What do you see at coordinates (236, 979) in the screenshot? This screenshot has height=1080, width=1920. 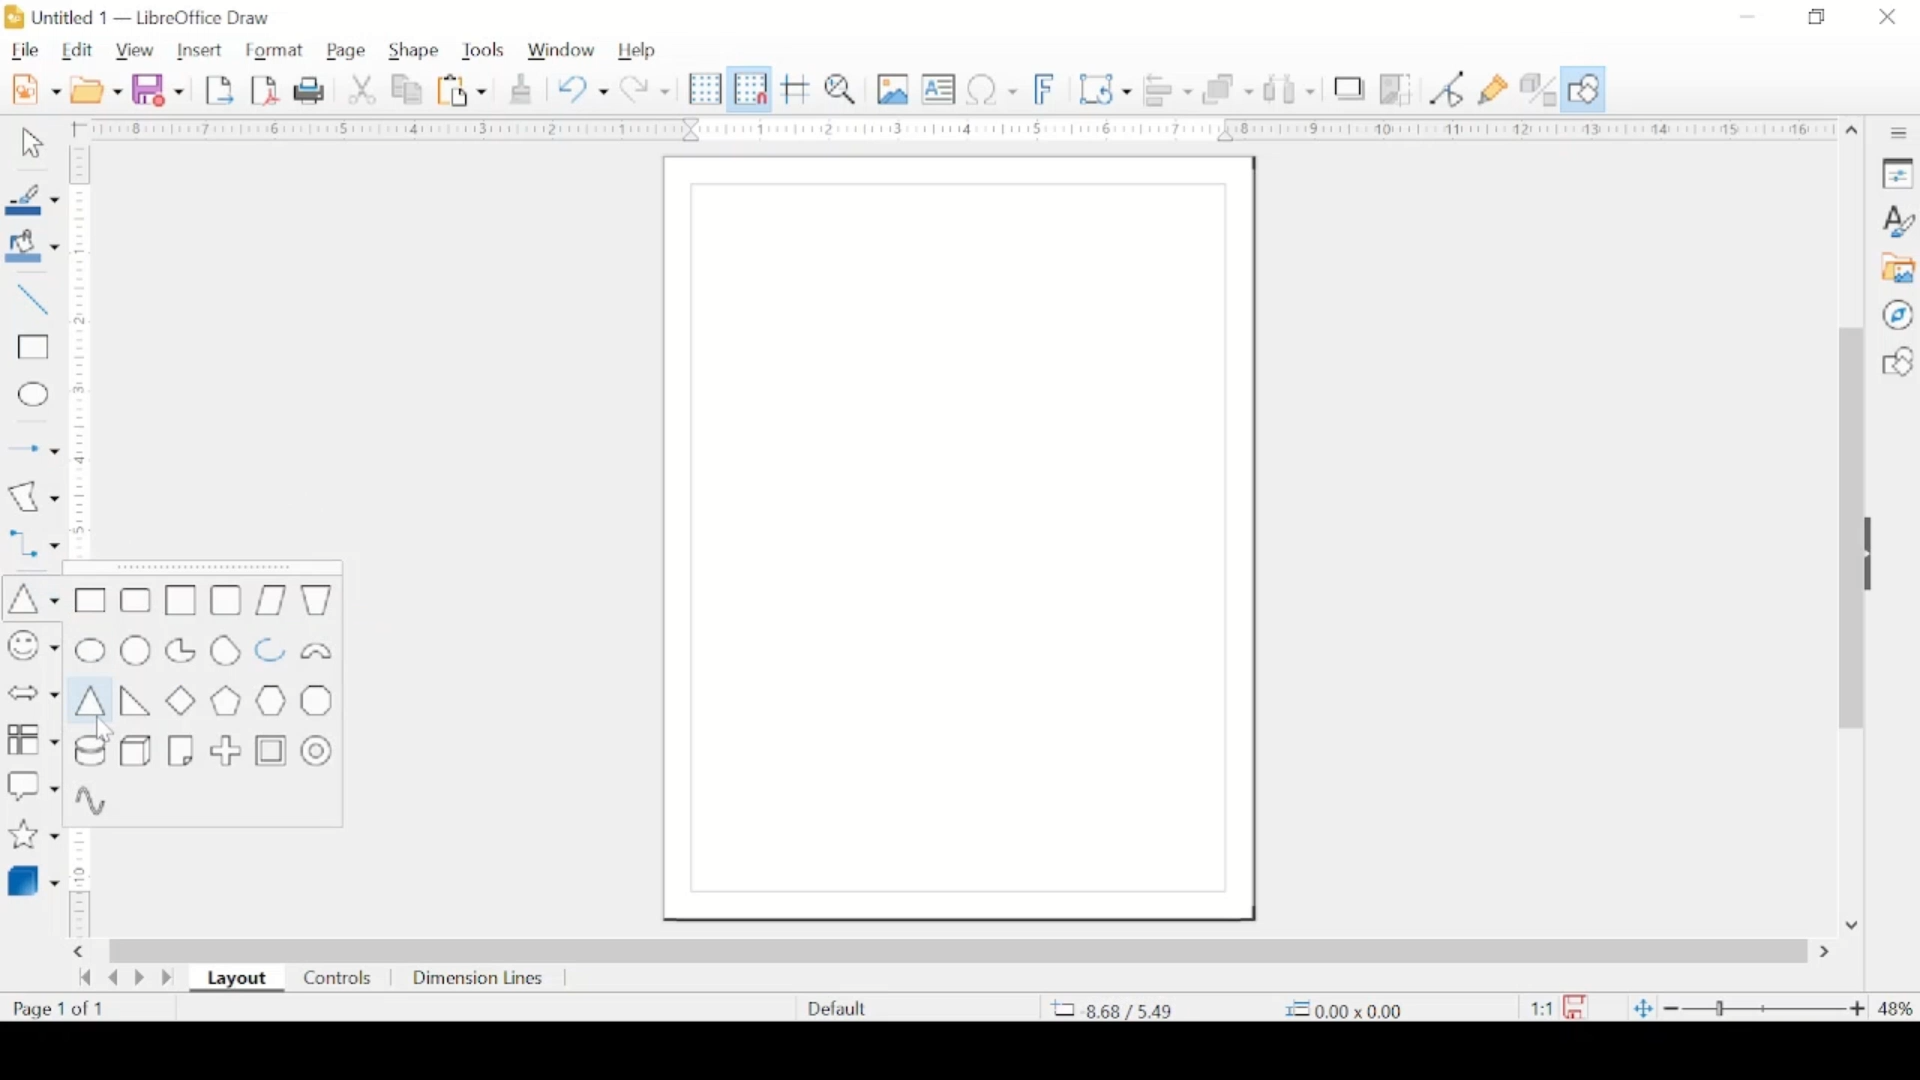 I see `layout` at bounding box center [236, 979].